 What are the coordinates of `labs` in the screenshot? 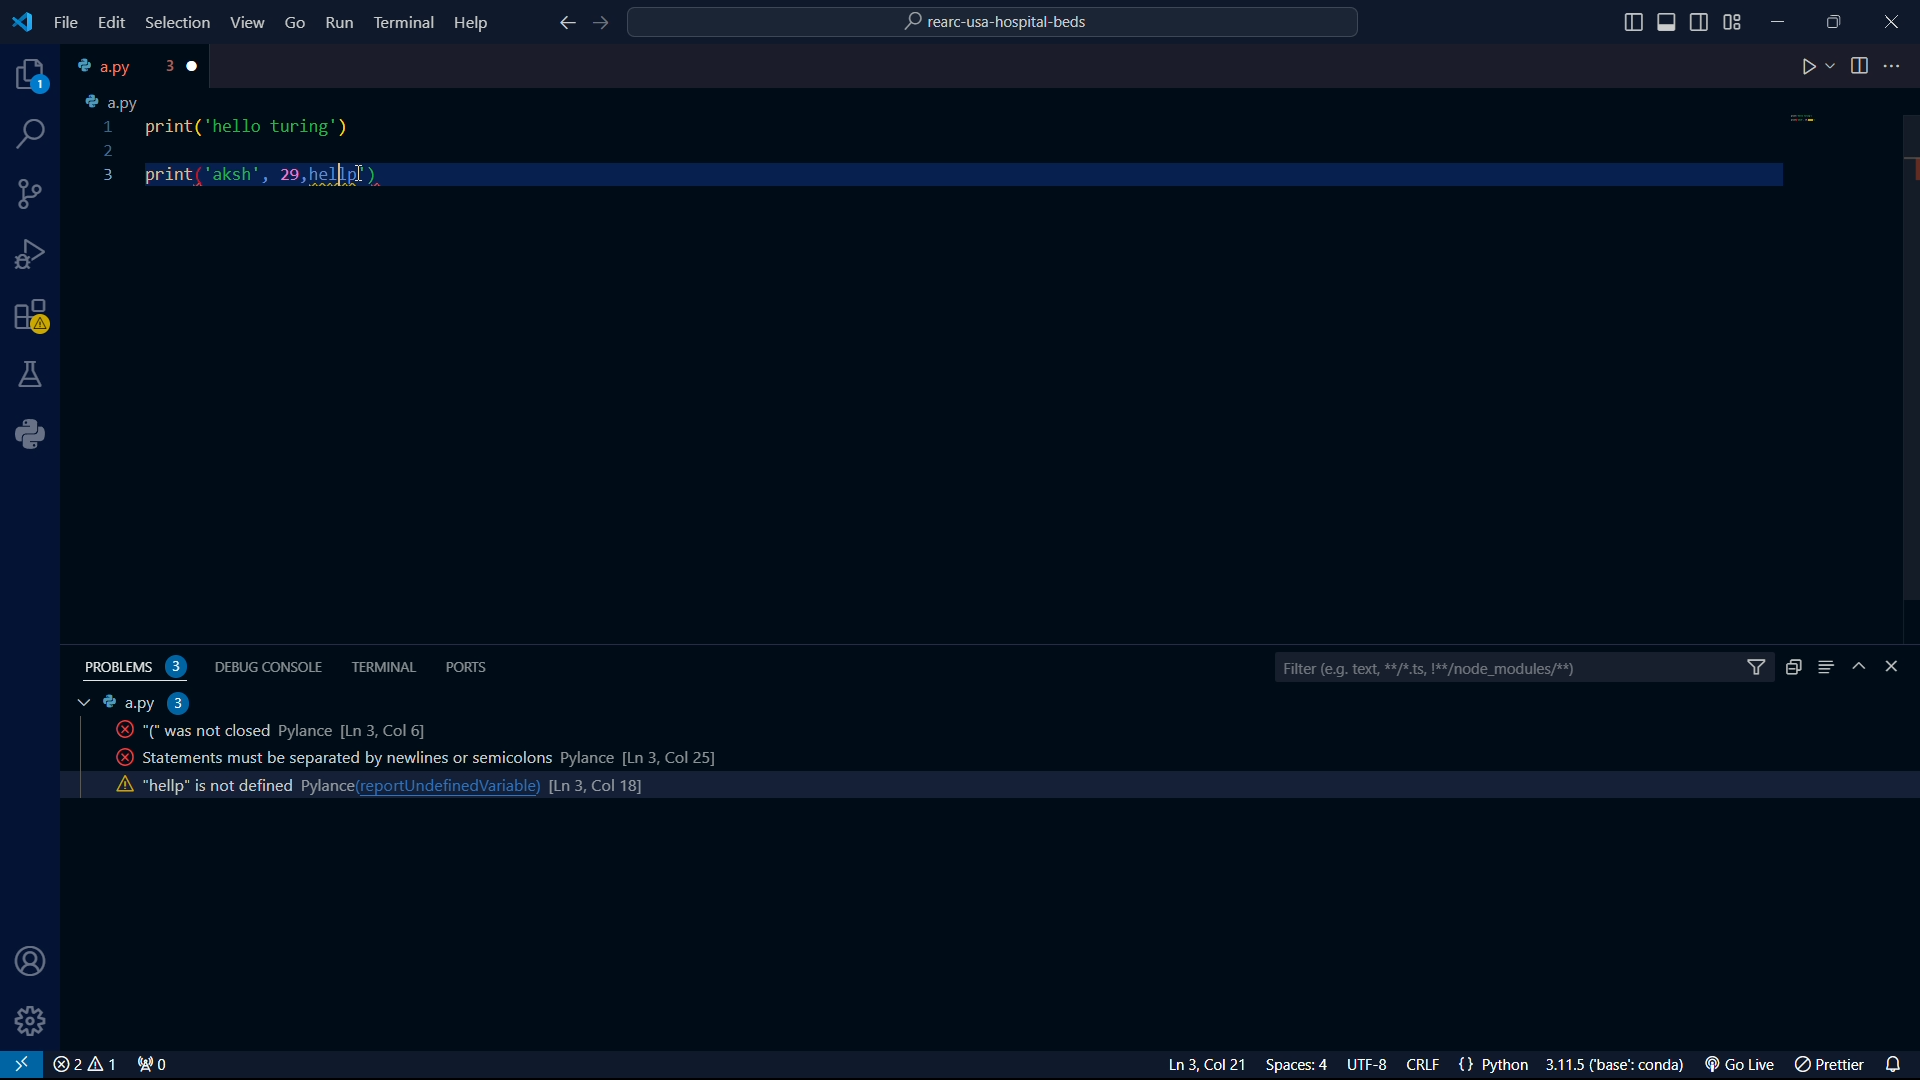 It's located at (32, 373).